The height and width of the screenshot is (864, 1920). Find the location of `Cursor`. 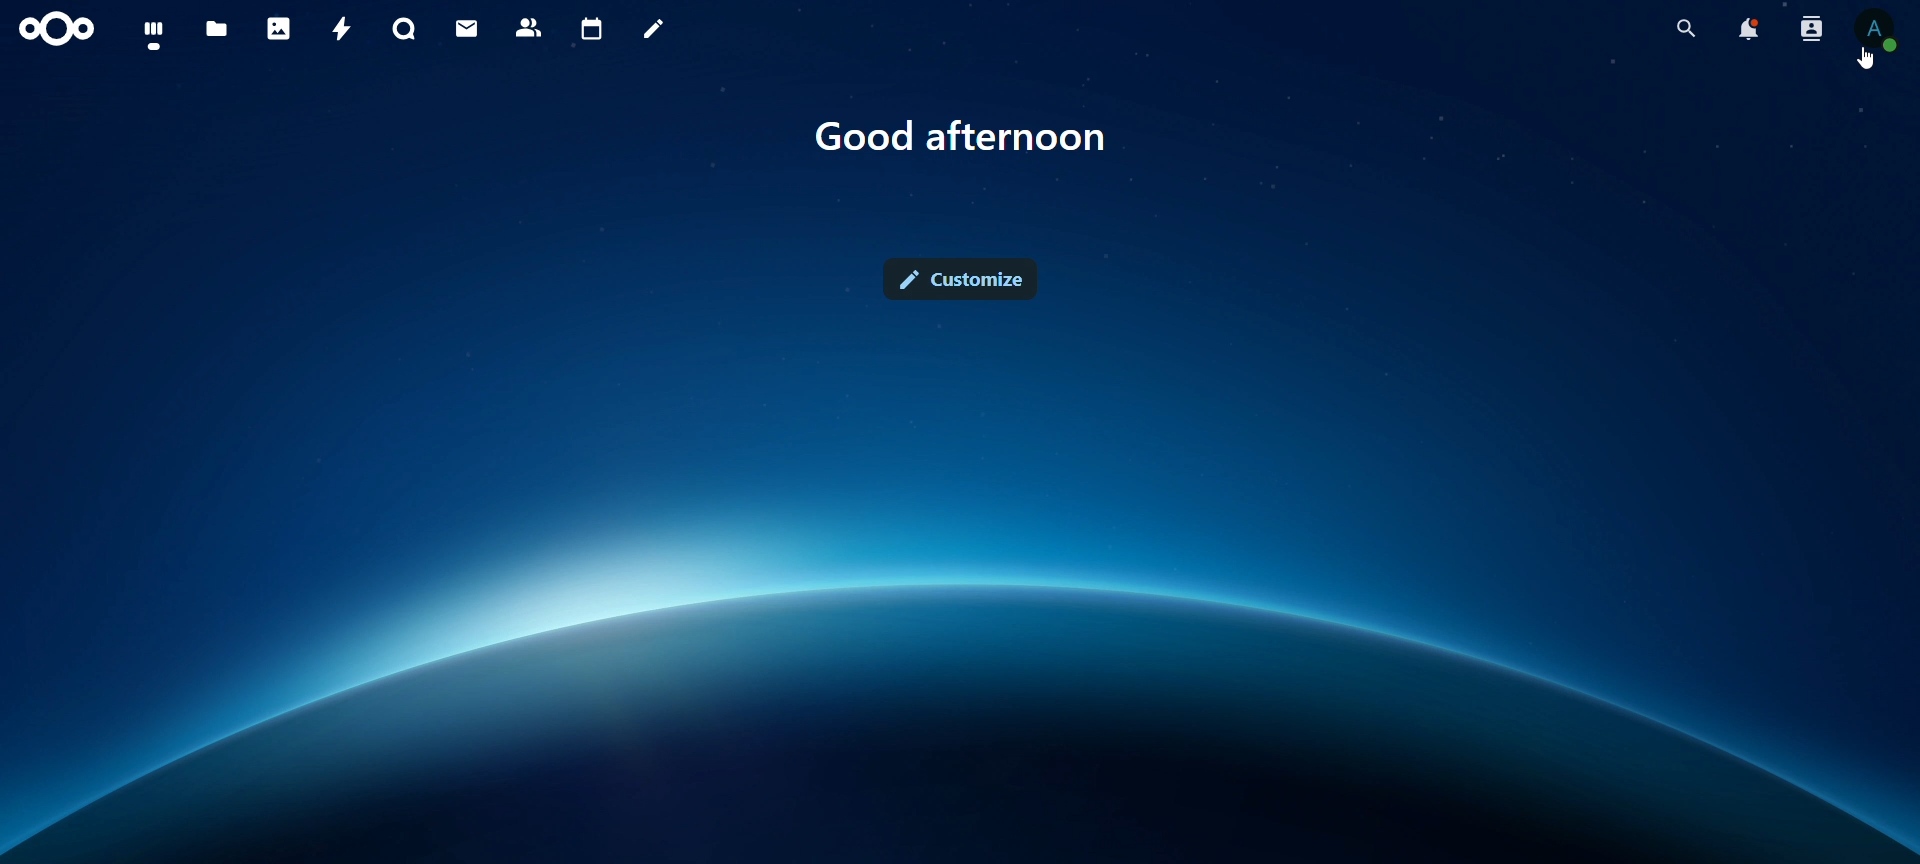

Cursor is located at coordinates (1865, 59).